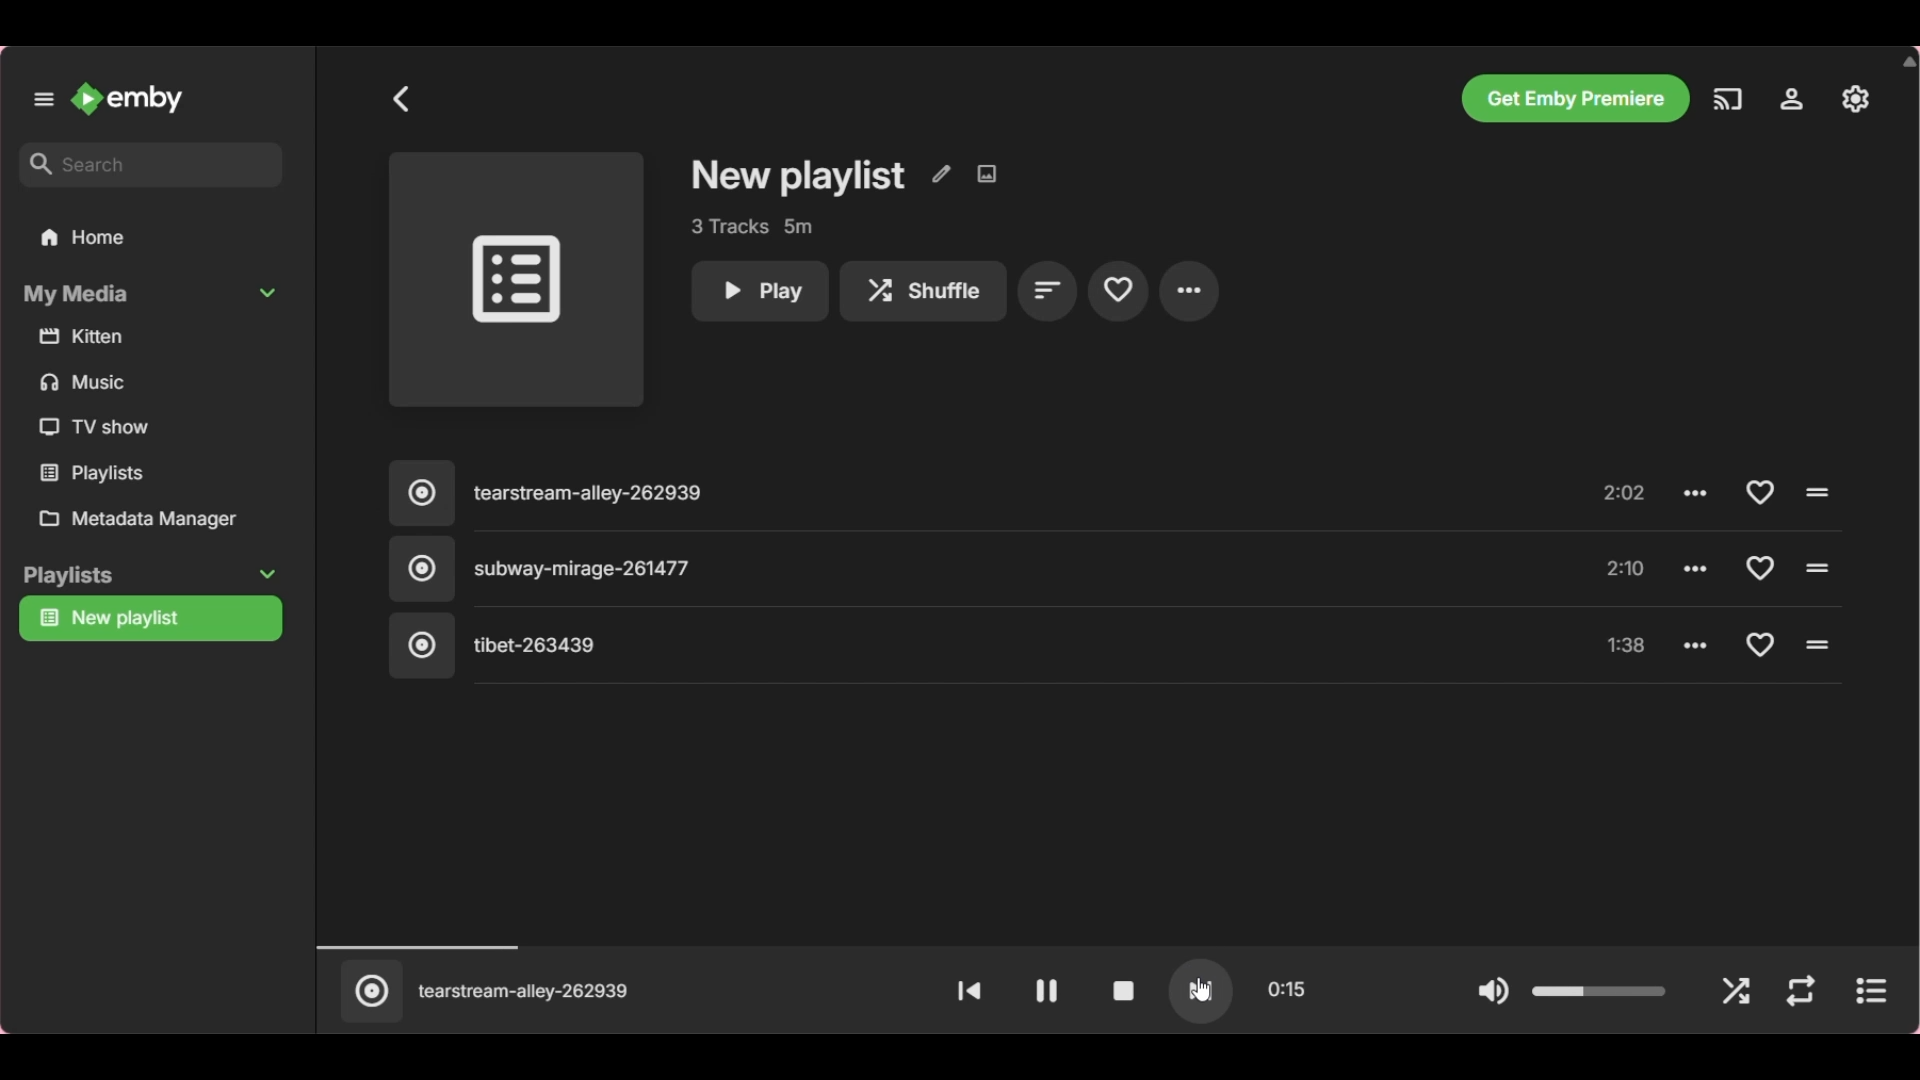  Describe the element at coordinates (921, 291) in the screenshot. I see `Shuffle` at that location.